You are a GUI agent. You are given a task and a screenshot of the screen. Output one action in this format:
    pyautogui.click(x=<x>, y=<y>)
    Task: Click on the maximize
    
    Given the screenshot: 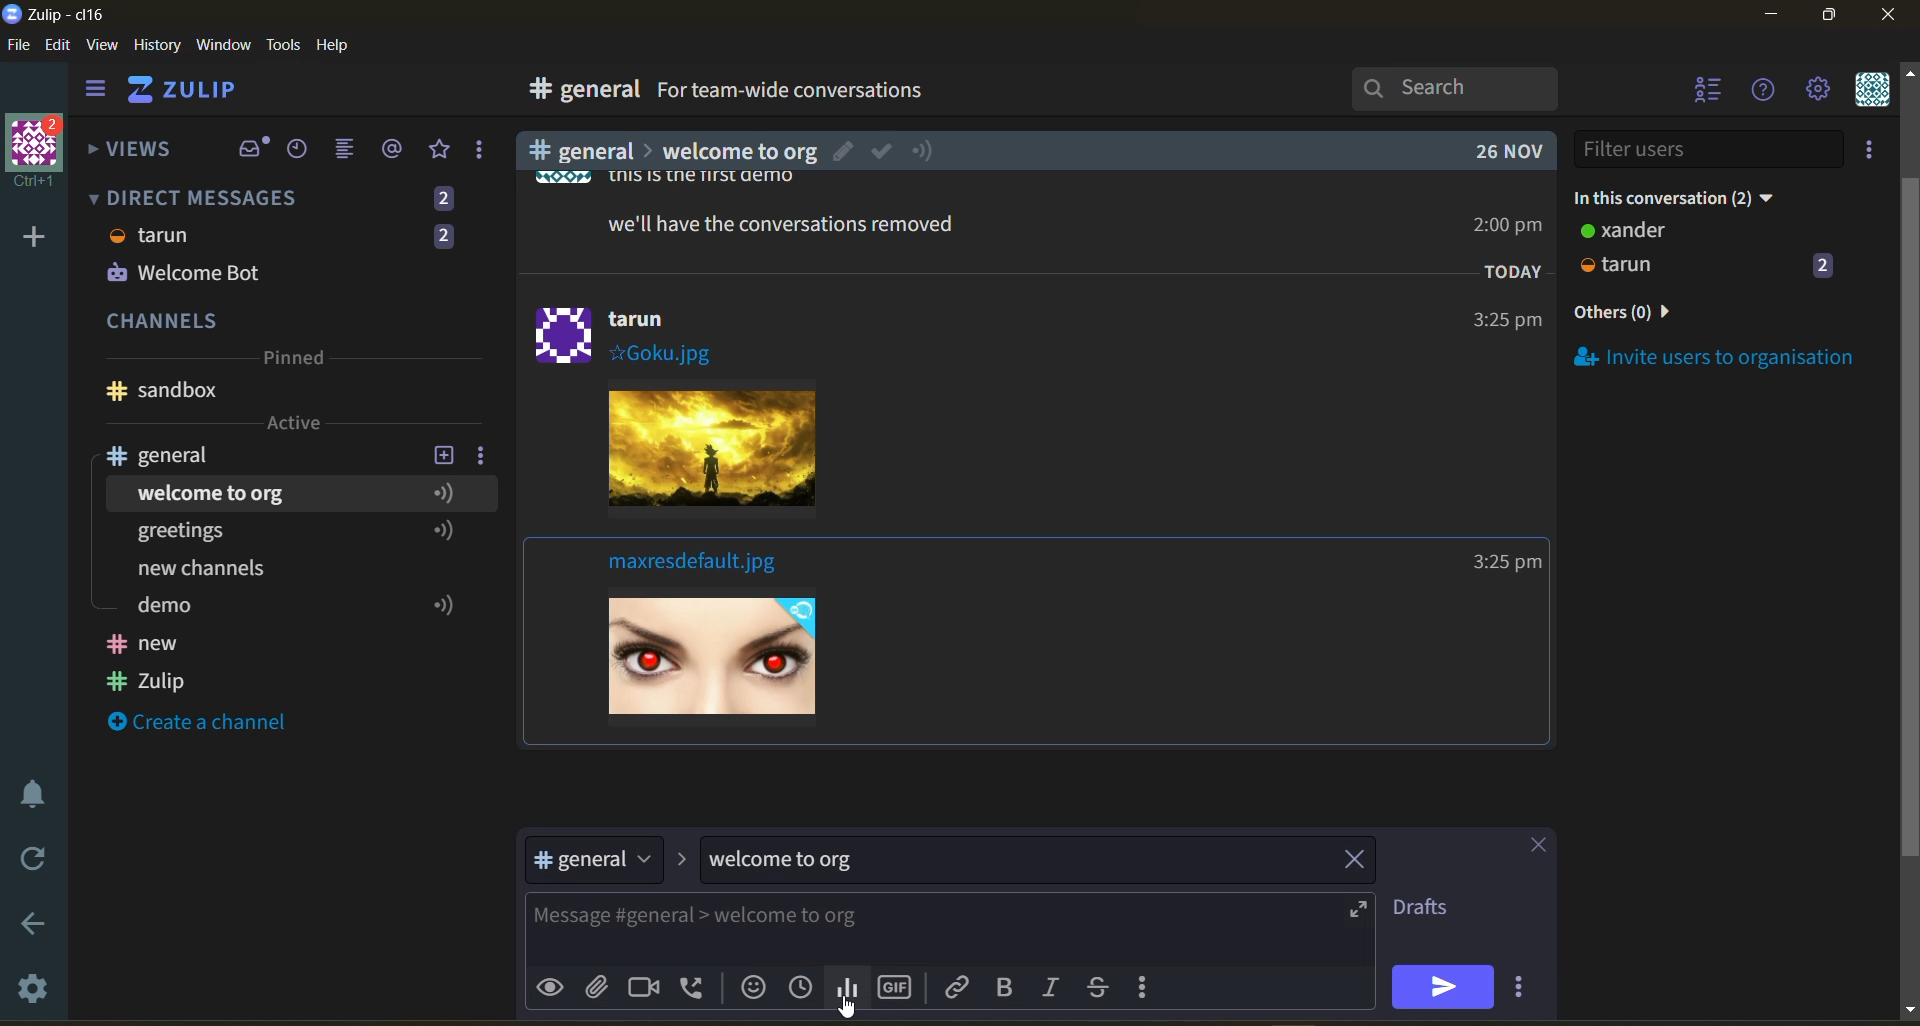 What is the action you would take?
    pyautogui.click(x=1825, y=21)
    